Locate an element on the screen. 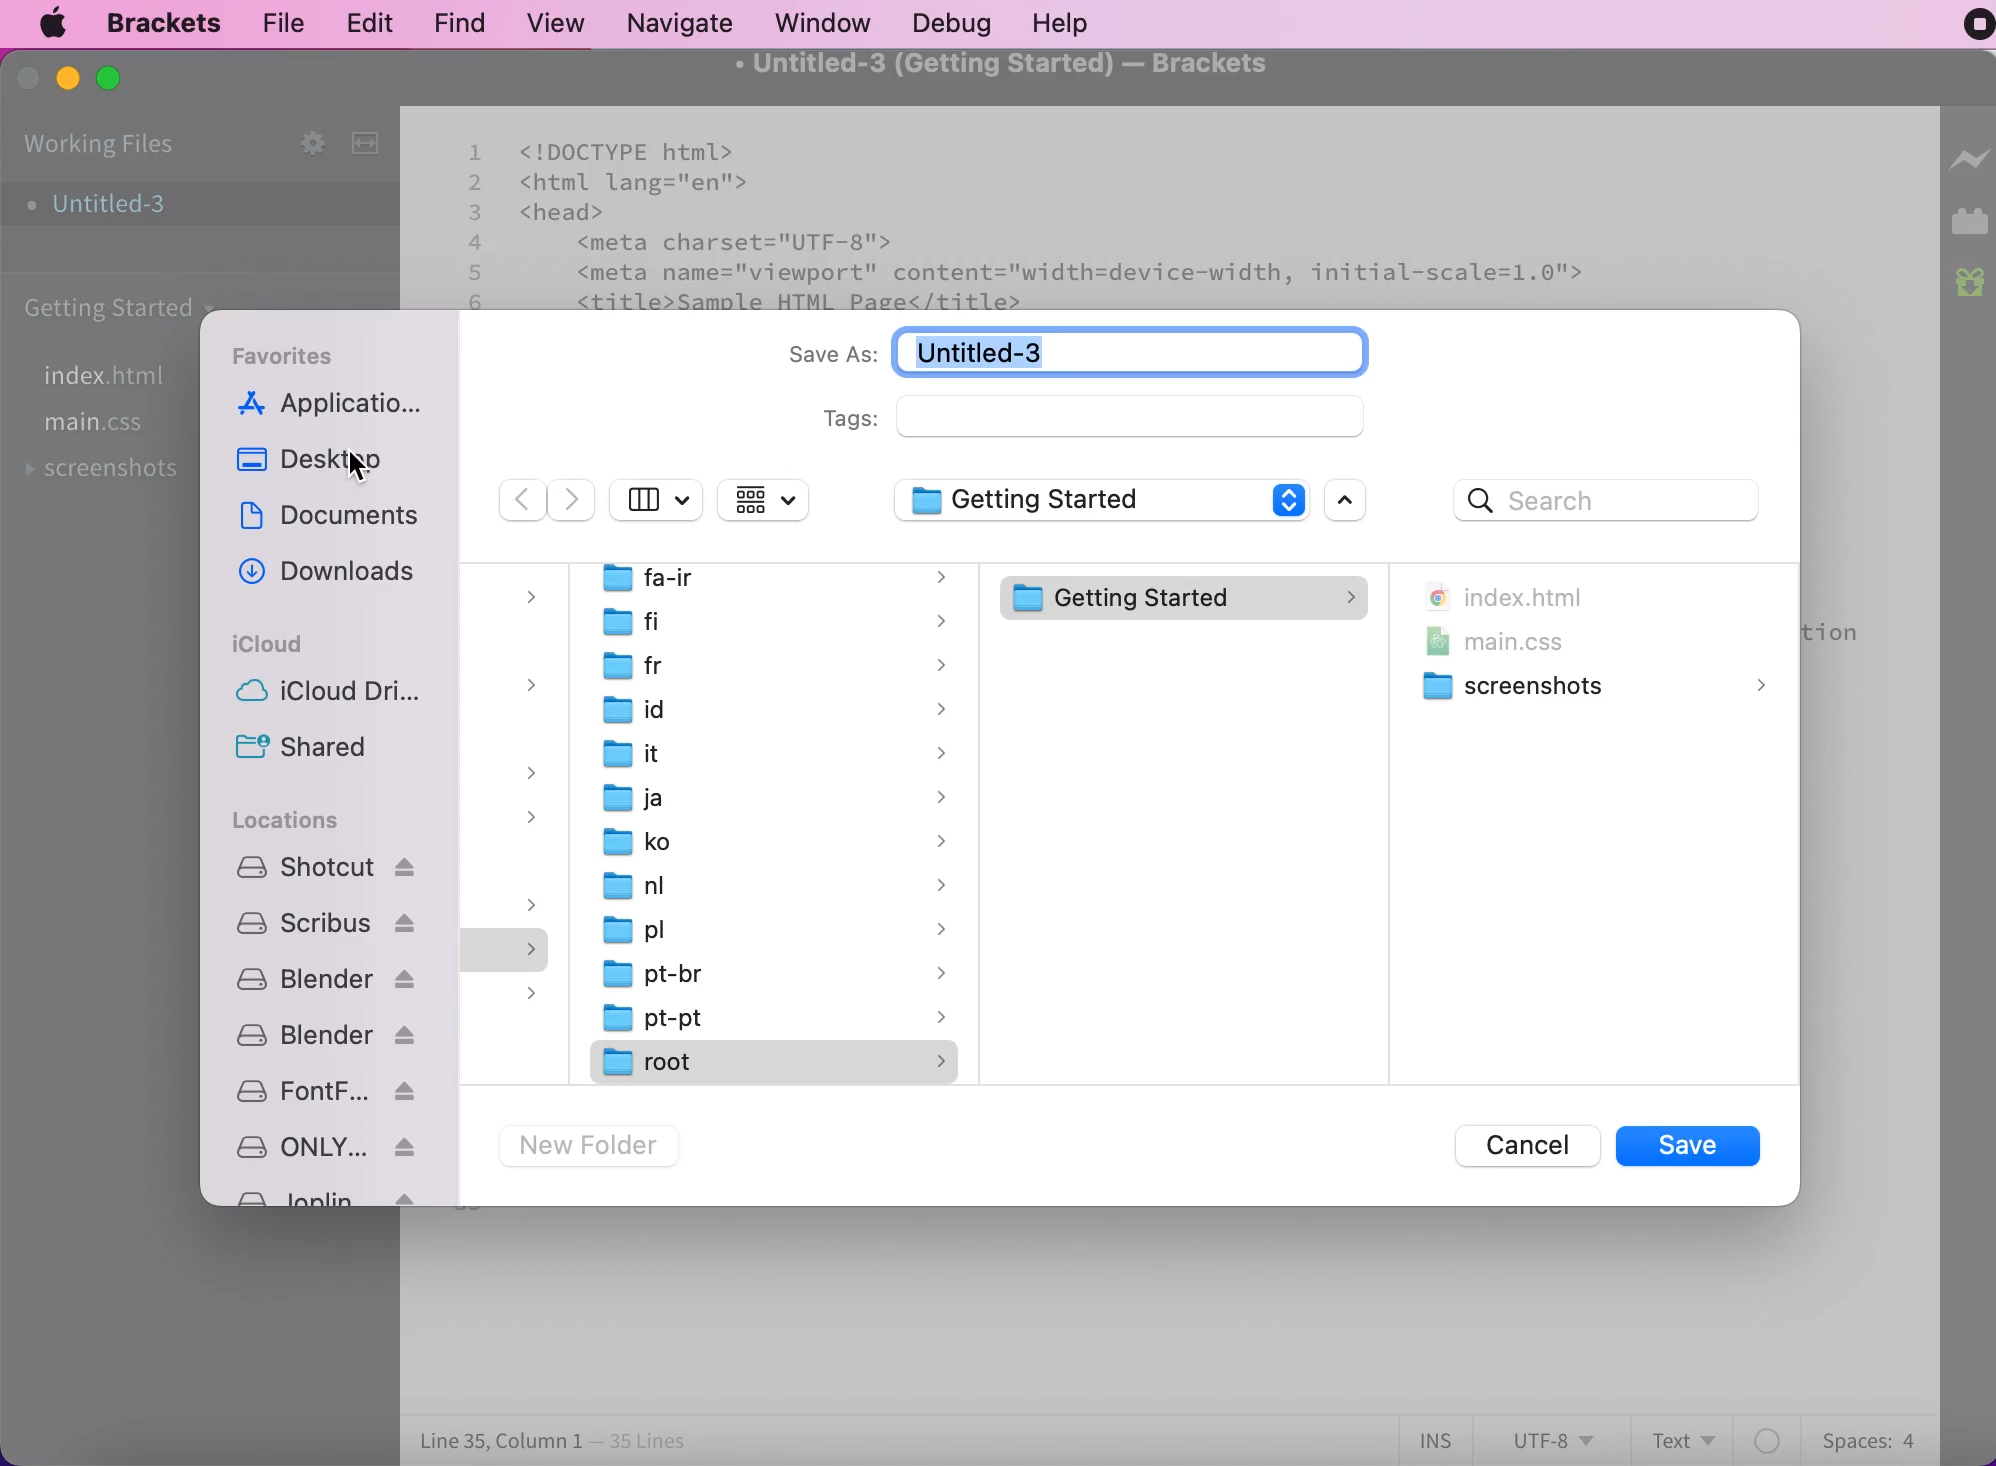  documents is located at coordinates (336, 517).